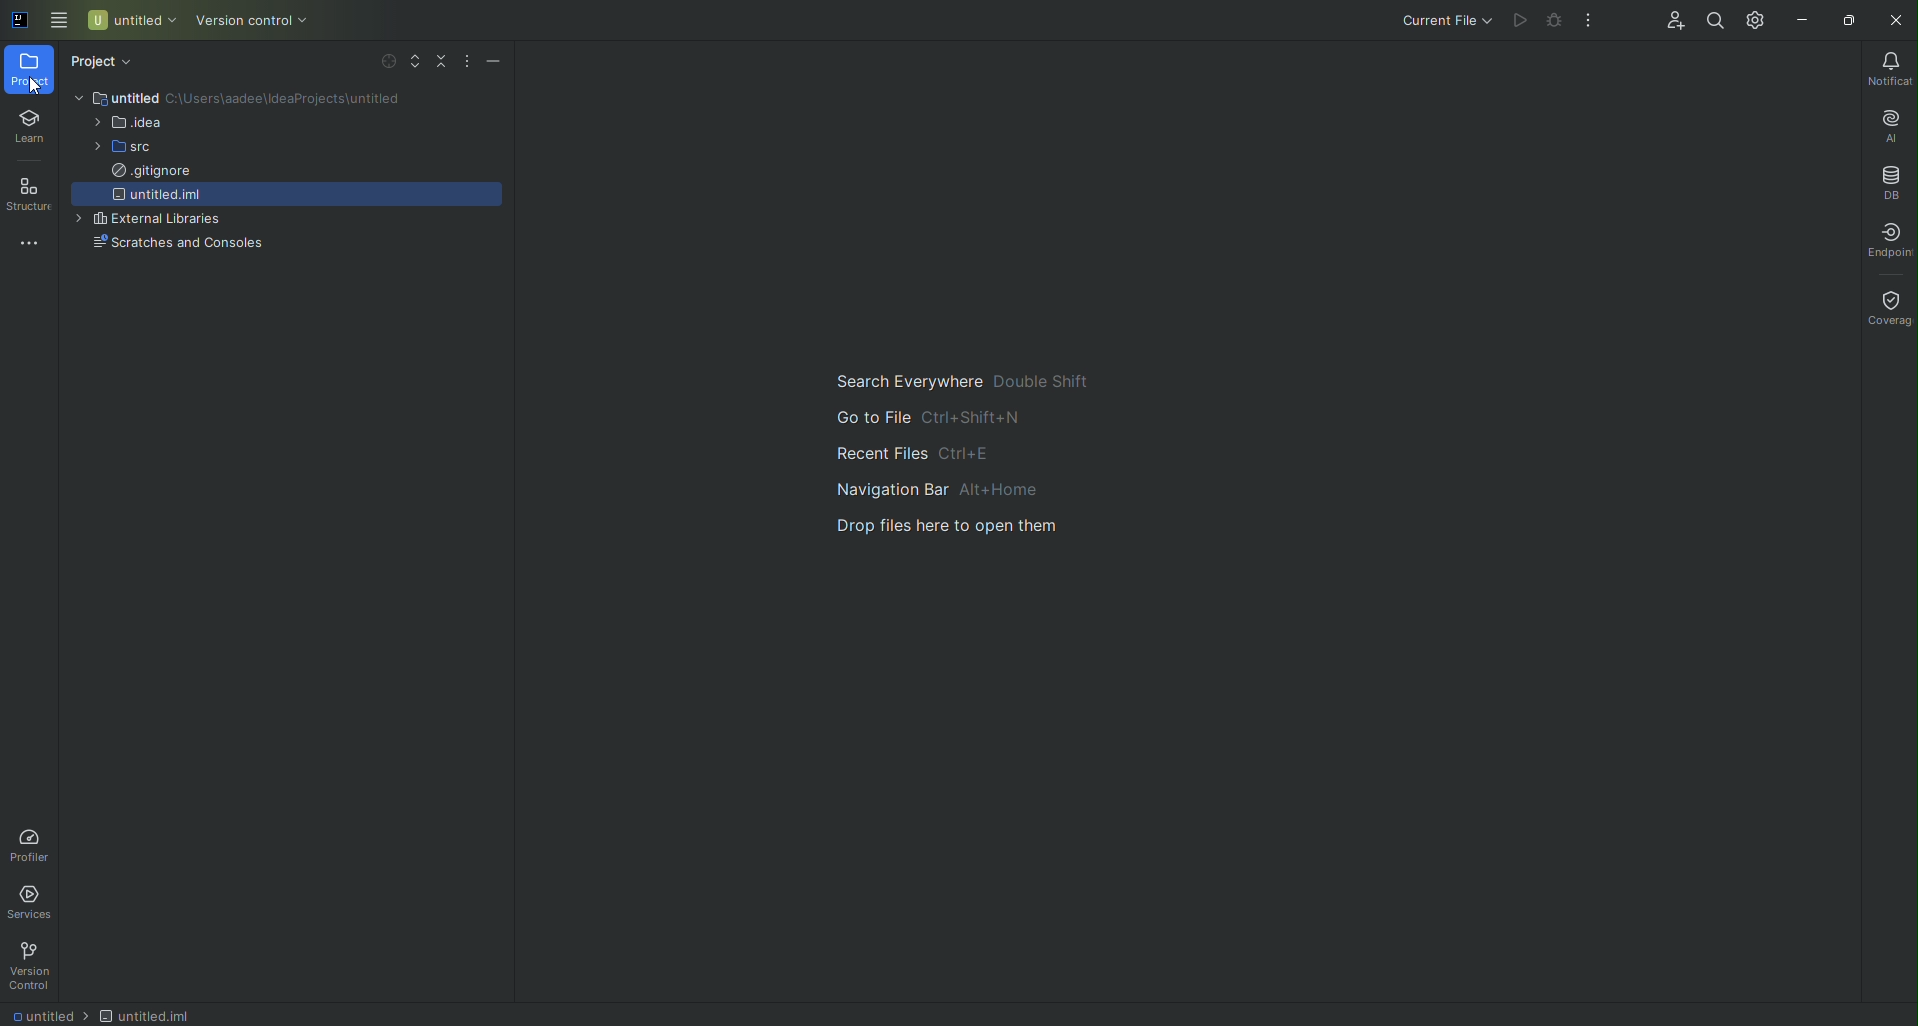  What do you see at coordinates (1892, 180) in the screenshot?
I see `Database` at bounding box center [1892, 180].